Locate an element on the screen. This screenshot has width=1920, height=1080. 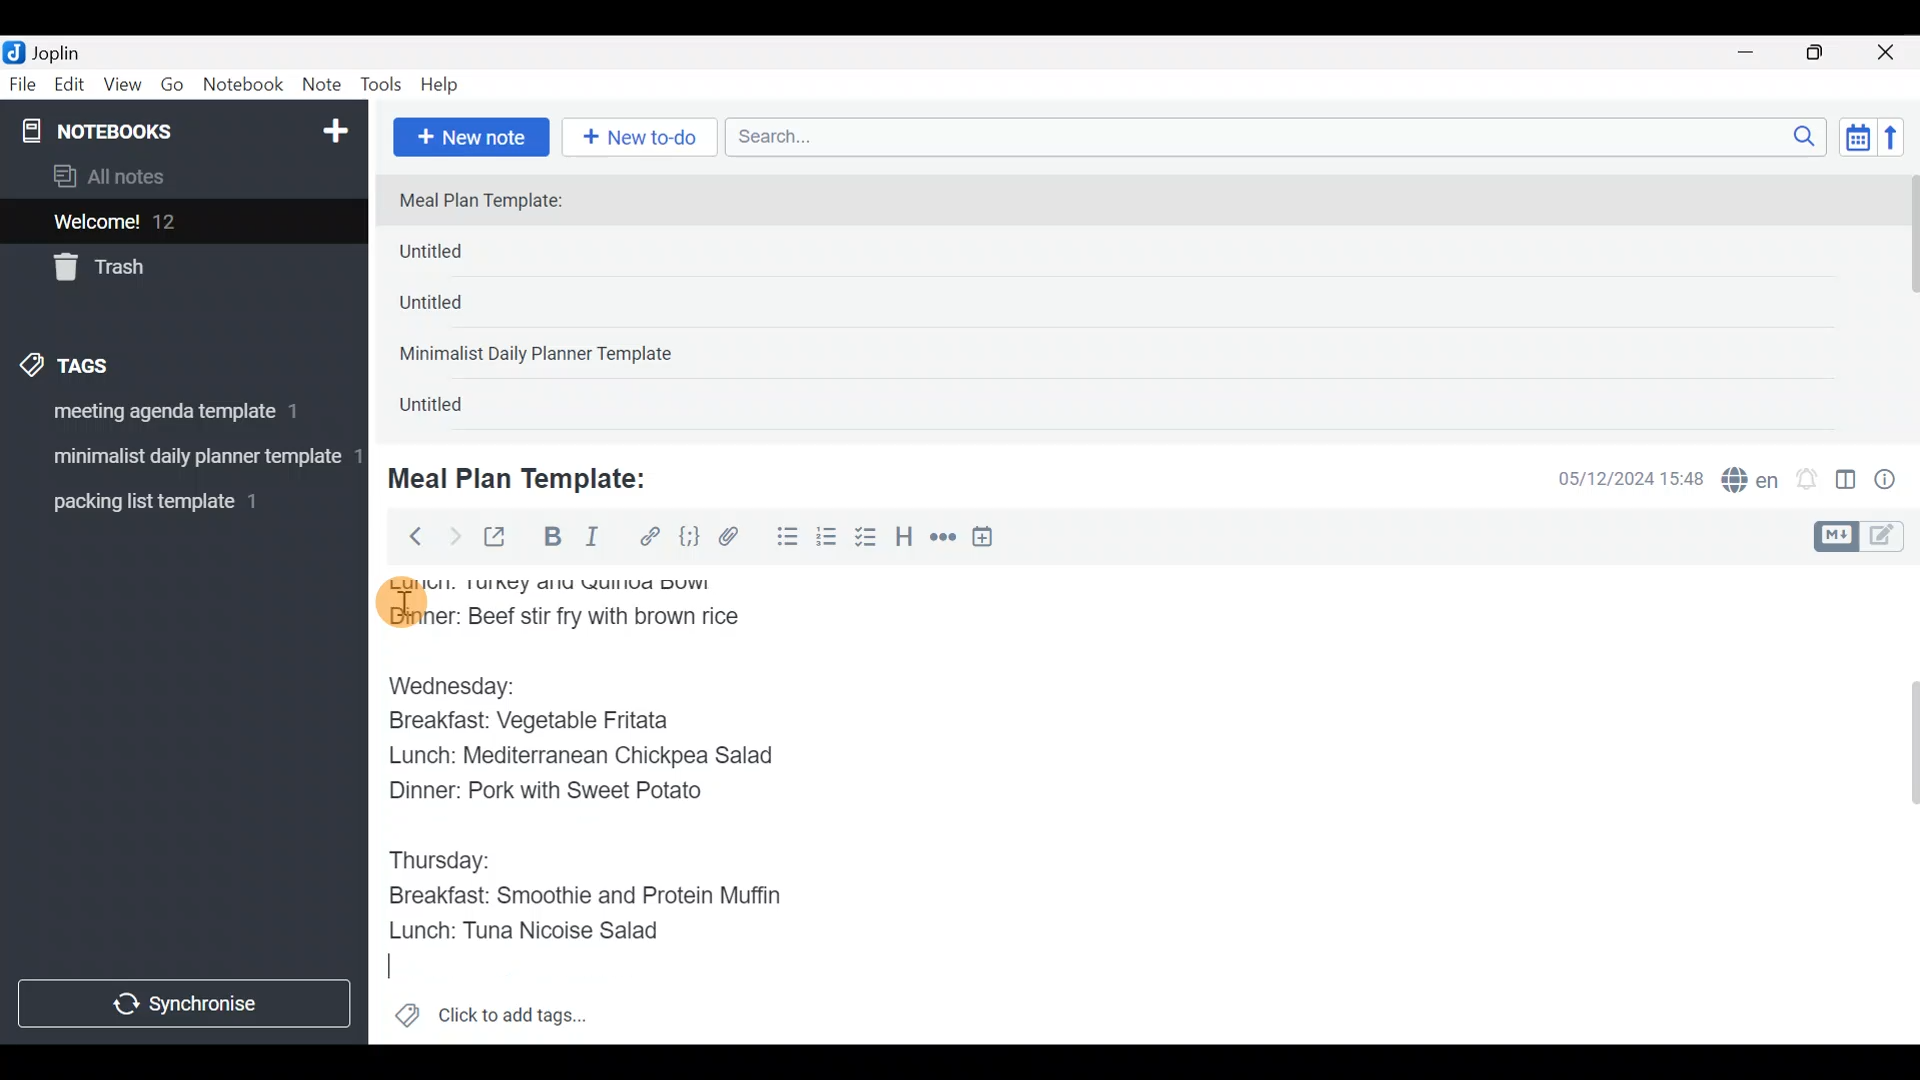
Go is located at coordinates (172, 89).